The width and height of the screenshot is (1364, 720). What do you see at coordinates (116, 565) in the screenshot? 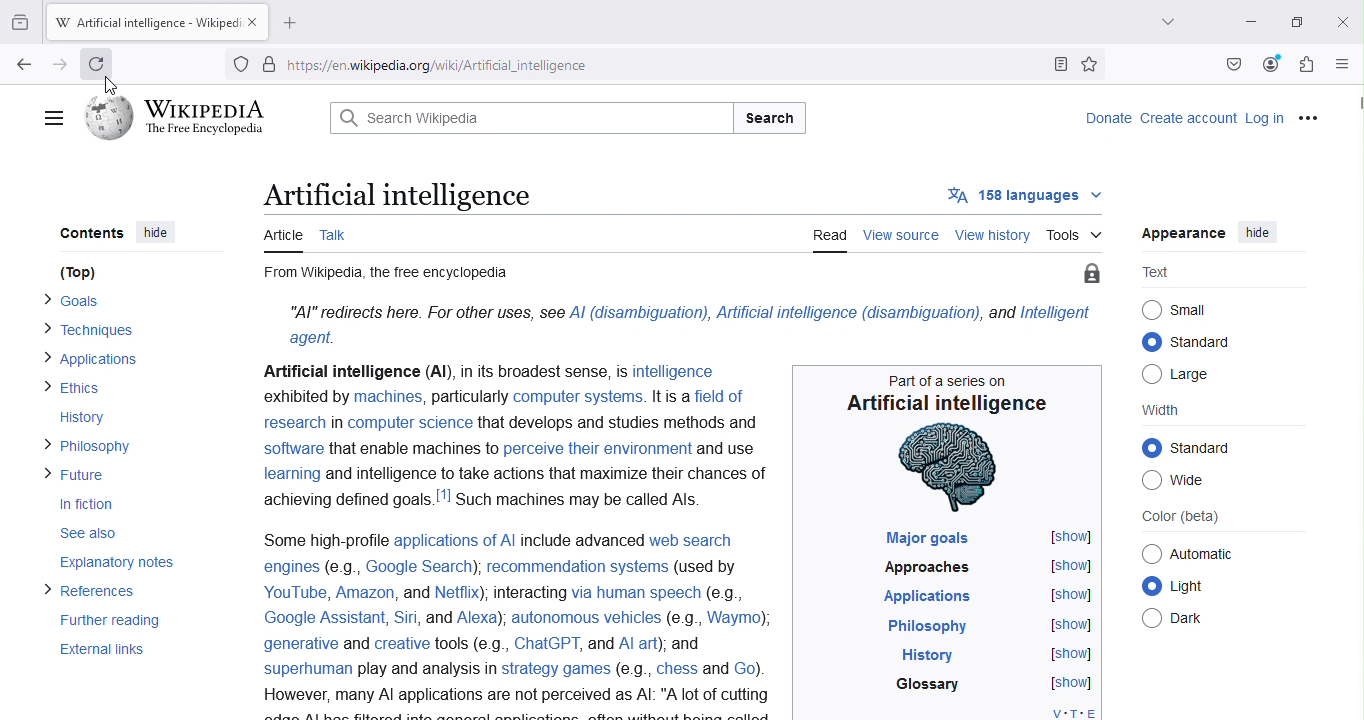
I see `Explanatory notes` at bounding box center [116, 565].